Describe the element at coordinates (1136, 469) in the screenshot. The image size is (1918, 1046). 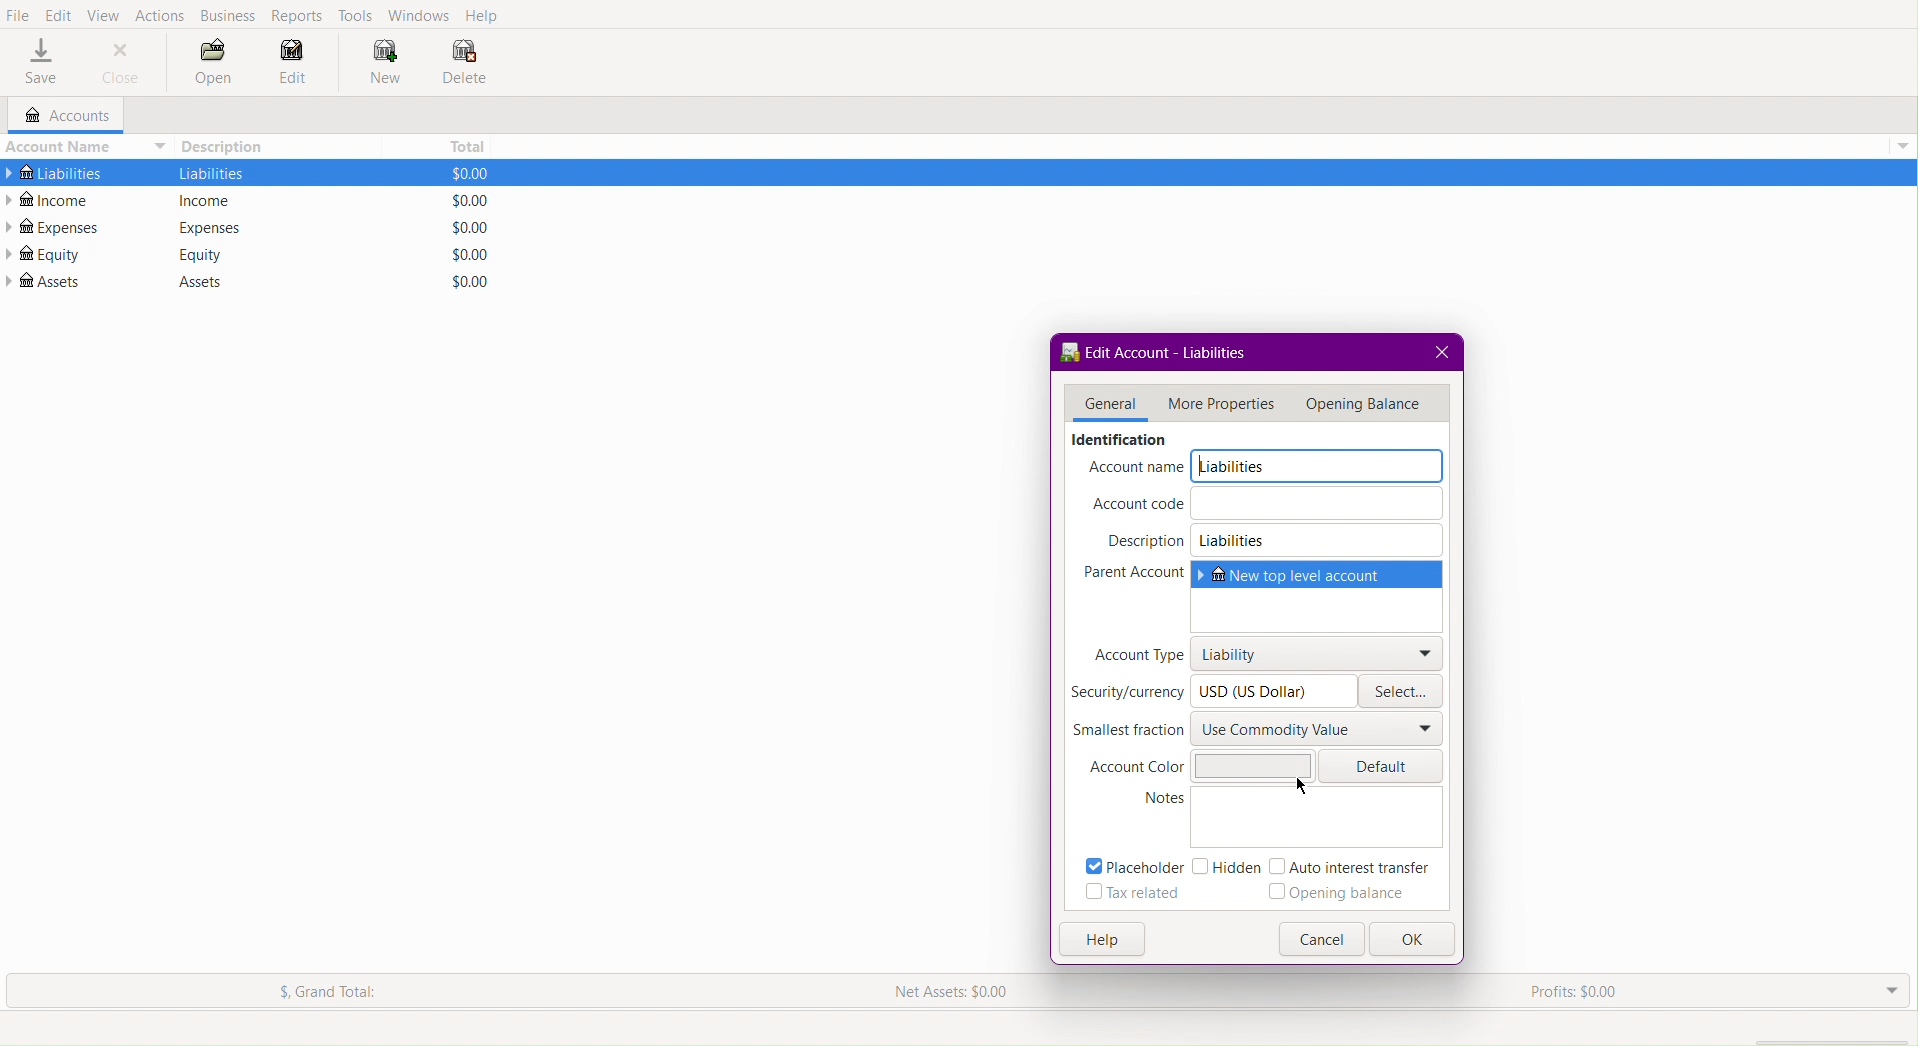
I see `Account name` at that location.